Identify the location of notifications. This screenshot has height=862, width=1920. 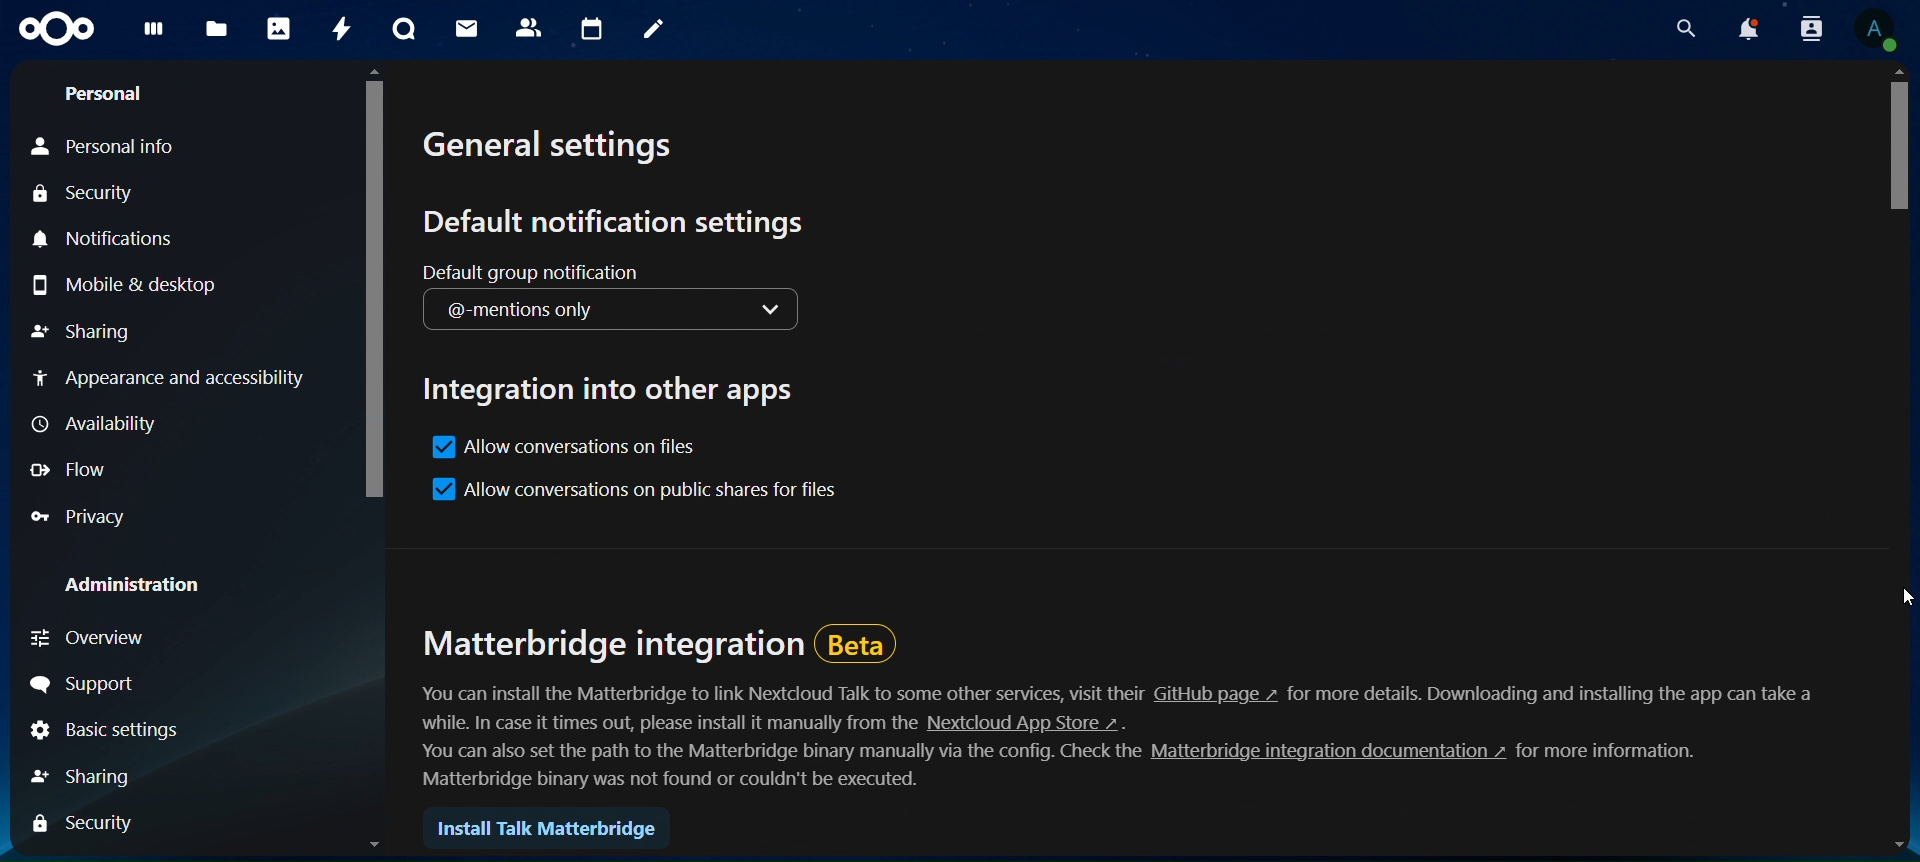
(111, 238).